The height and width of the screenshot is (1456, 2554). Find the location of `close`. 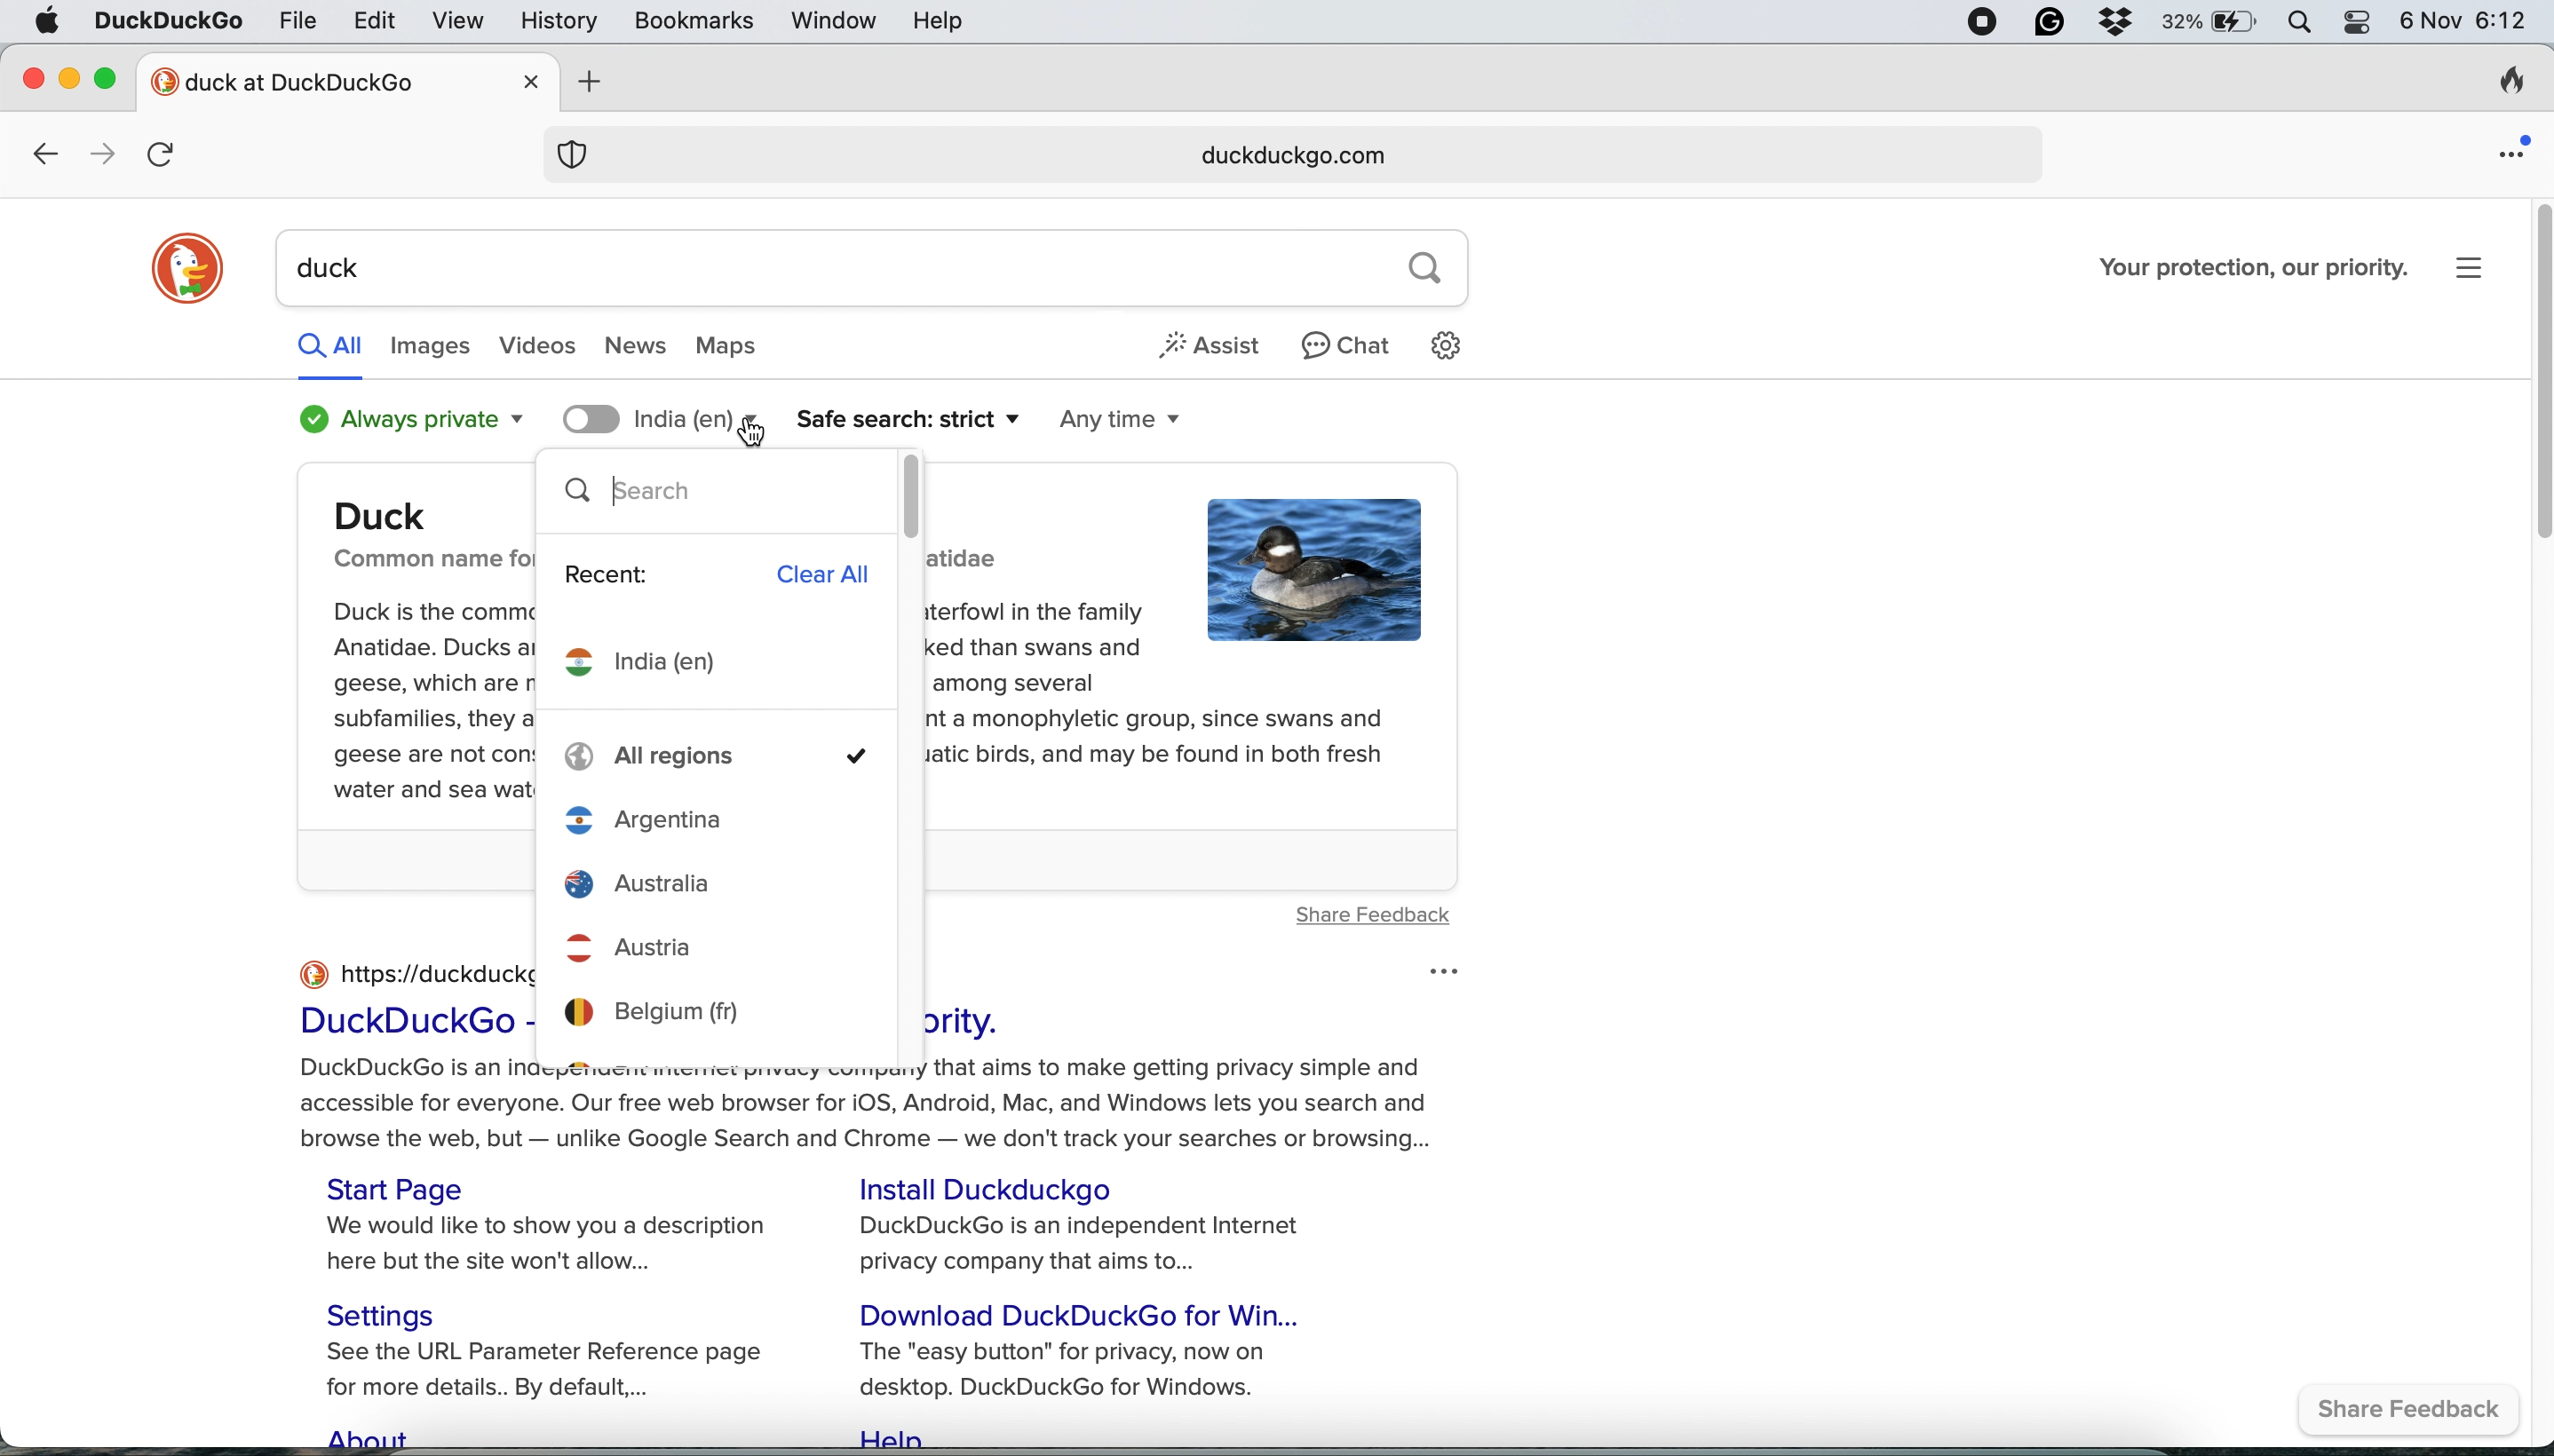

close is located at coordinates (34, 74).